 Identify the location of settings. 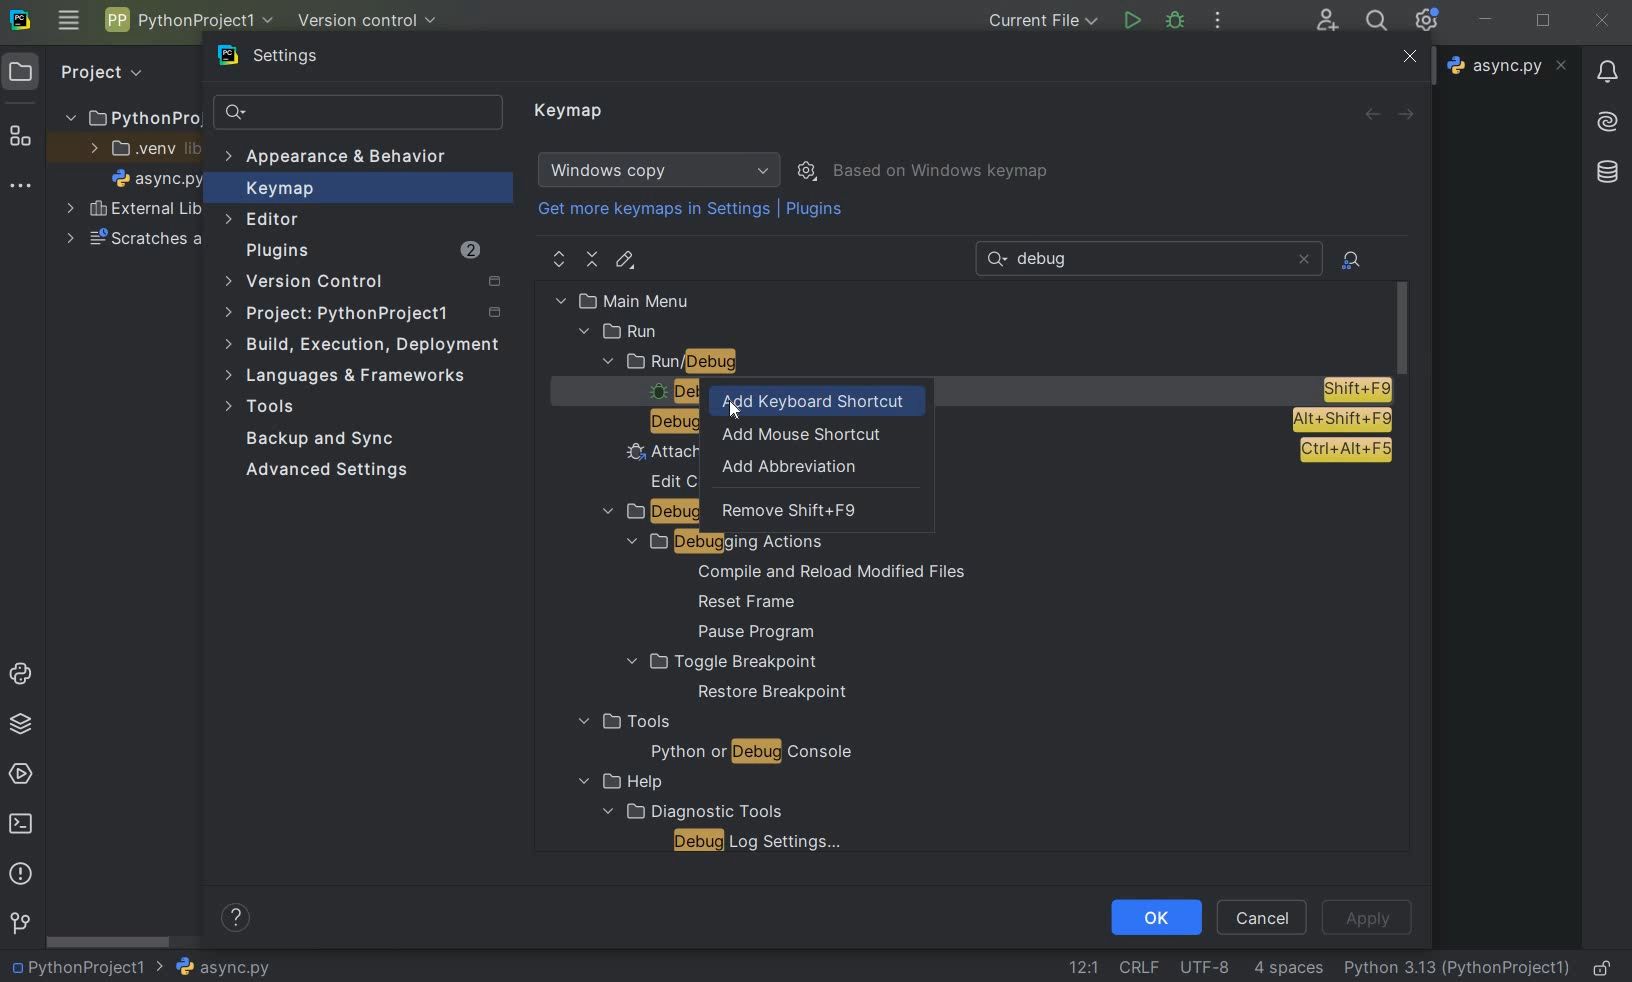
(281, 60).